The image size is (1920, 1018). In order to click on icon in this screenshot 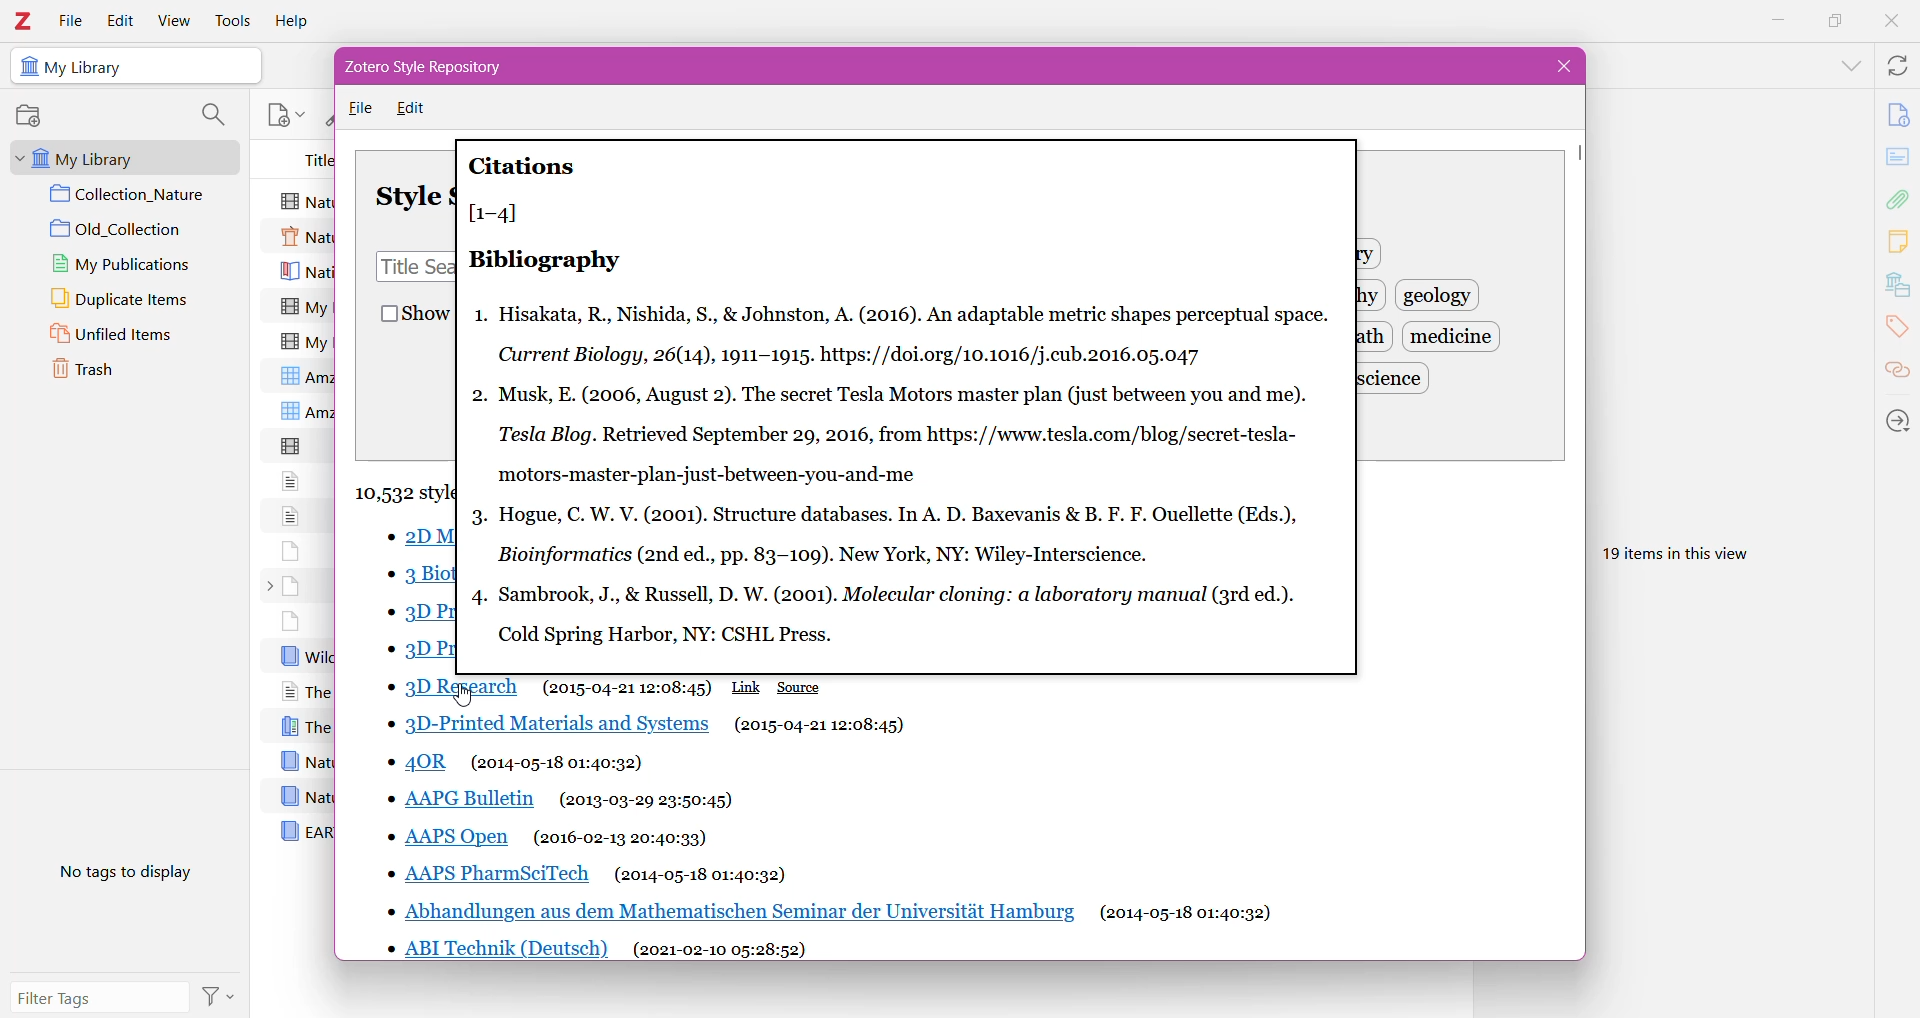, I will do `click(27, 67)`.